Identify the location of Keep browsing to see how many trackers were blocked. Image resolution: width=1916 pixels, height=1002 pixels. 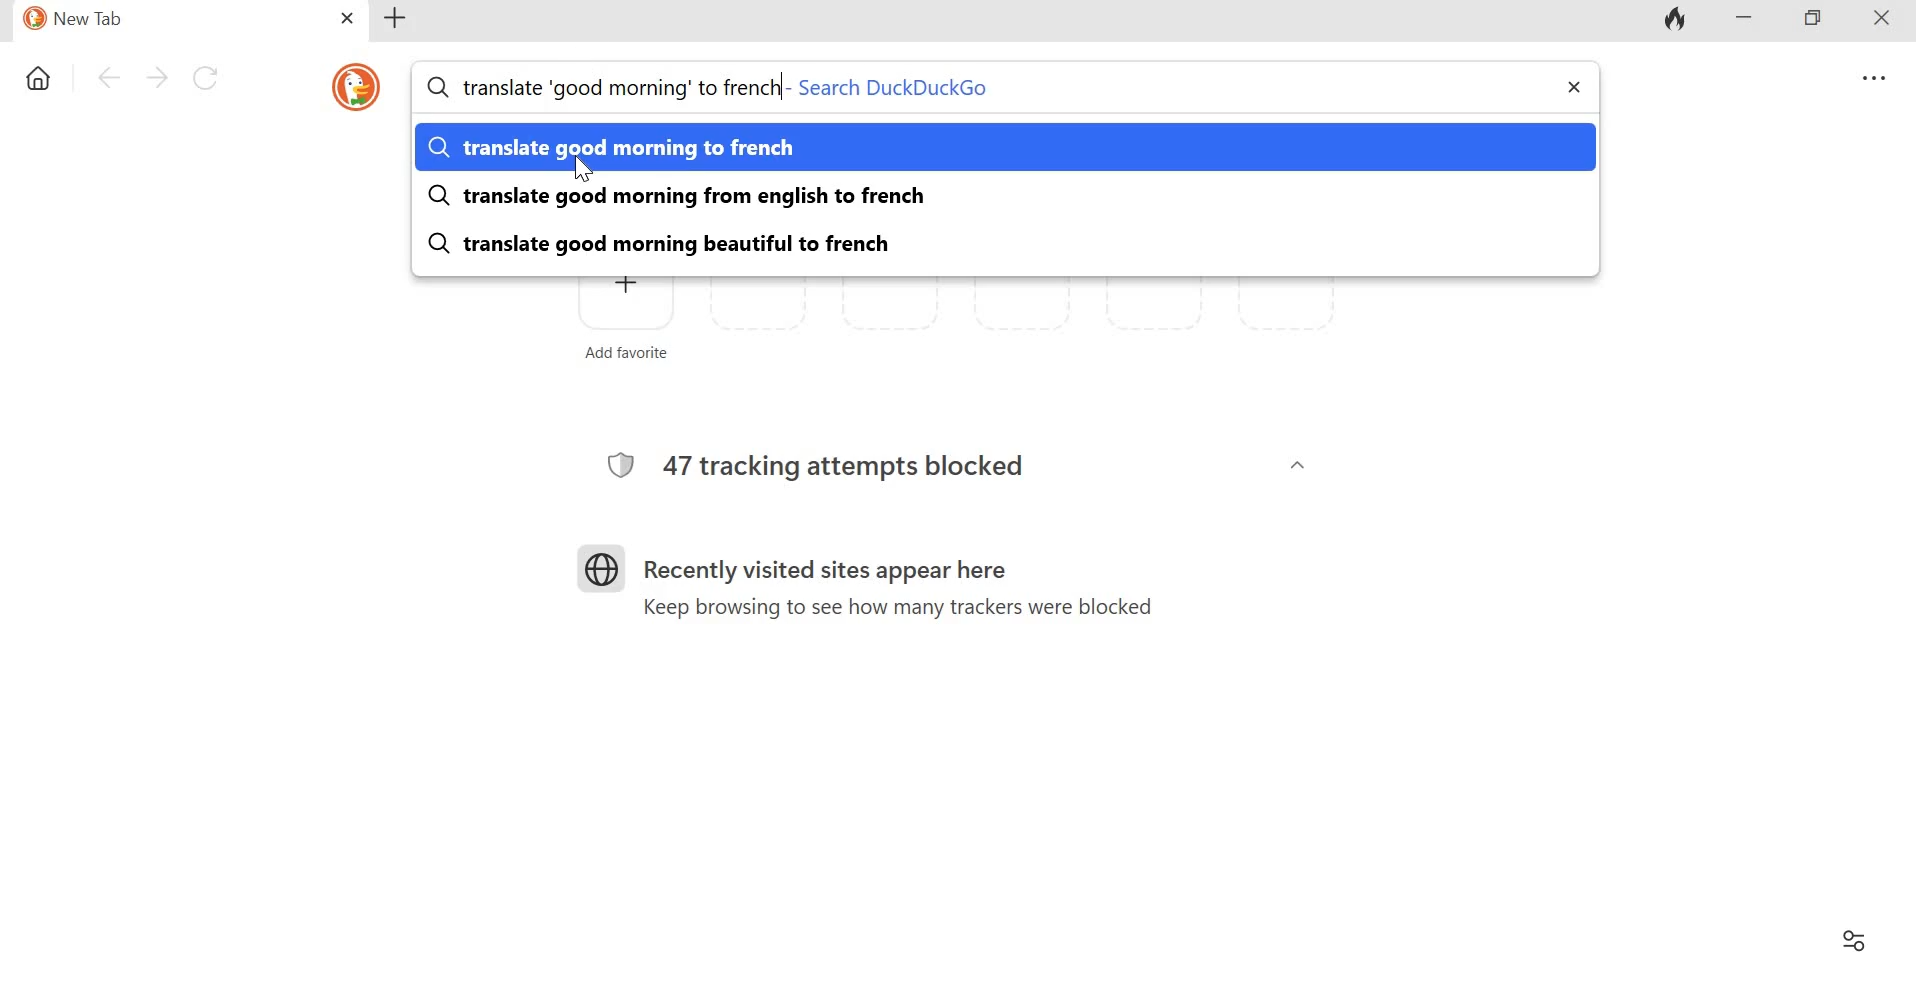
(904, 611).